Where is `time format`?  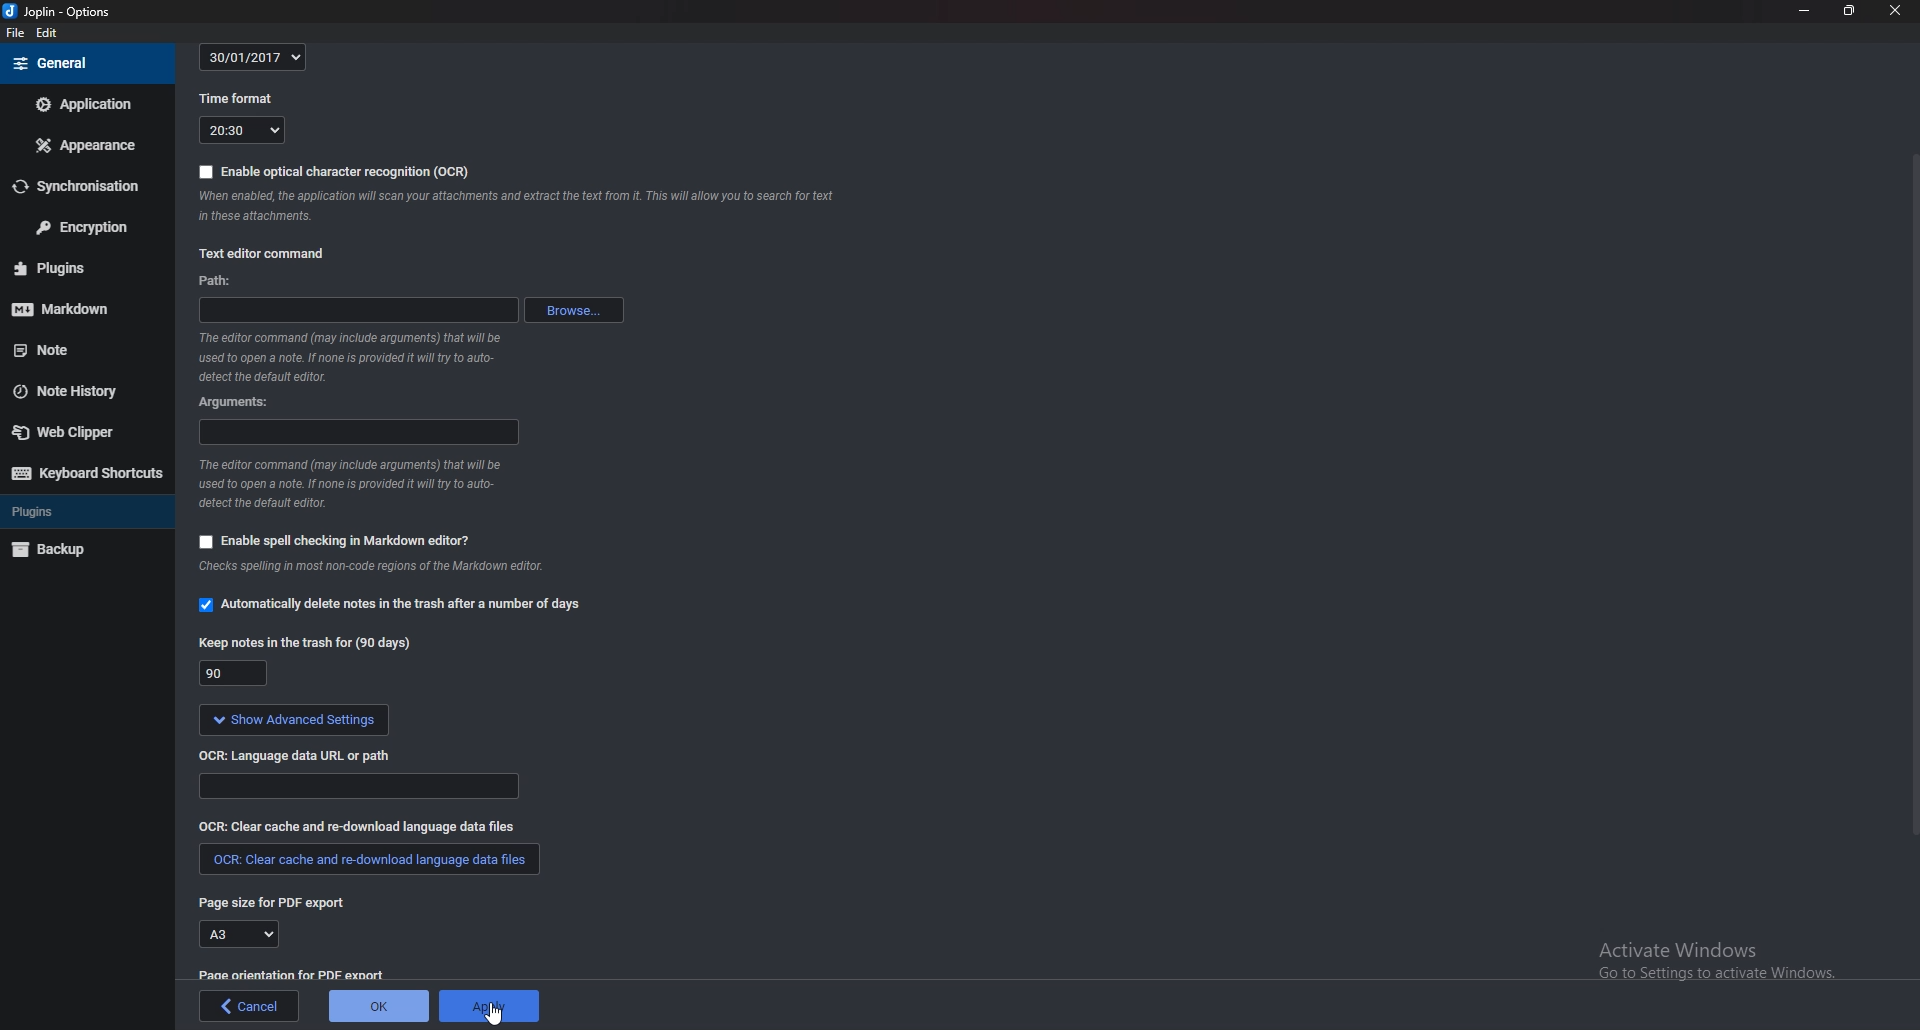
time format is located at coordinates (236, 101).